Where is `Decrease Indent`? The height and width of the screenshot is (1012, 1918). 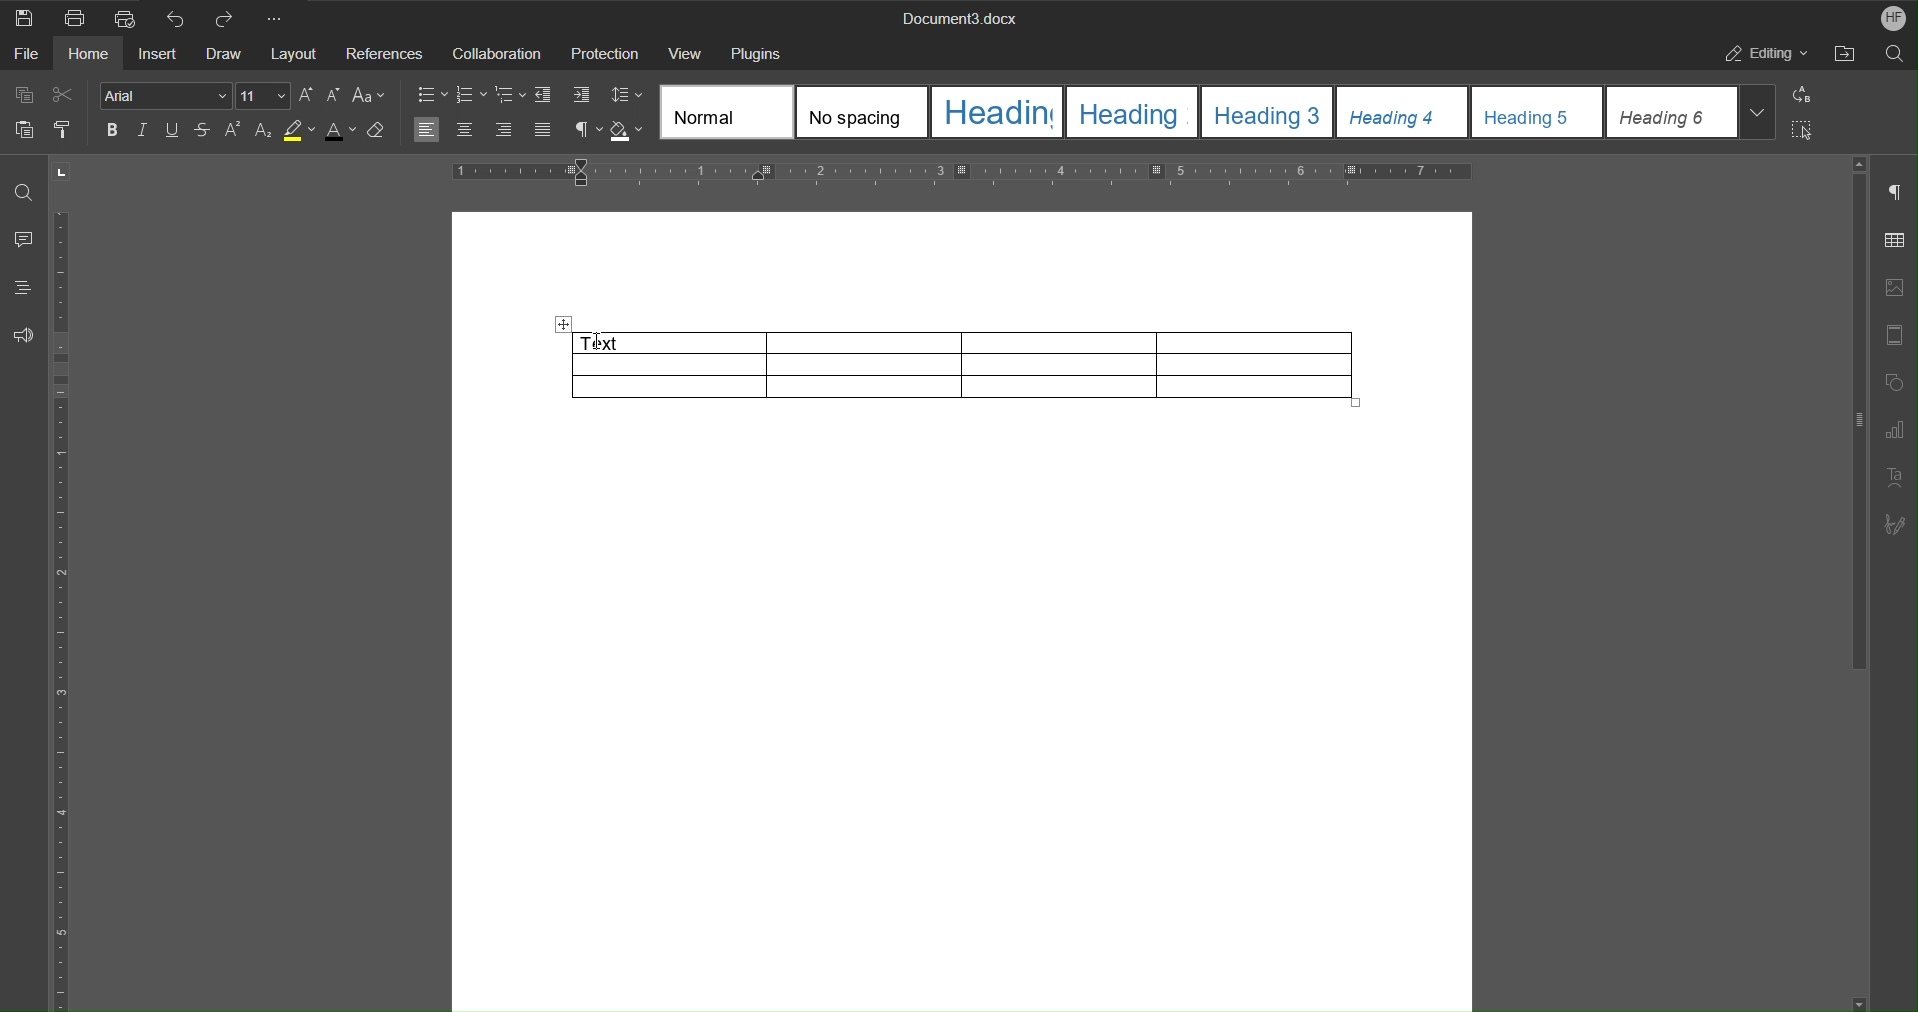
Decrease Indent is located at coordinates (546, 95).